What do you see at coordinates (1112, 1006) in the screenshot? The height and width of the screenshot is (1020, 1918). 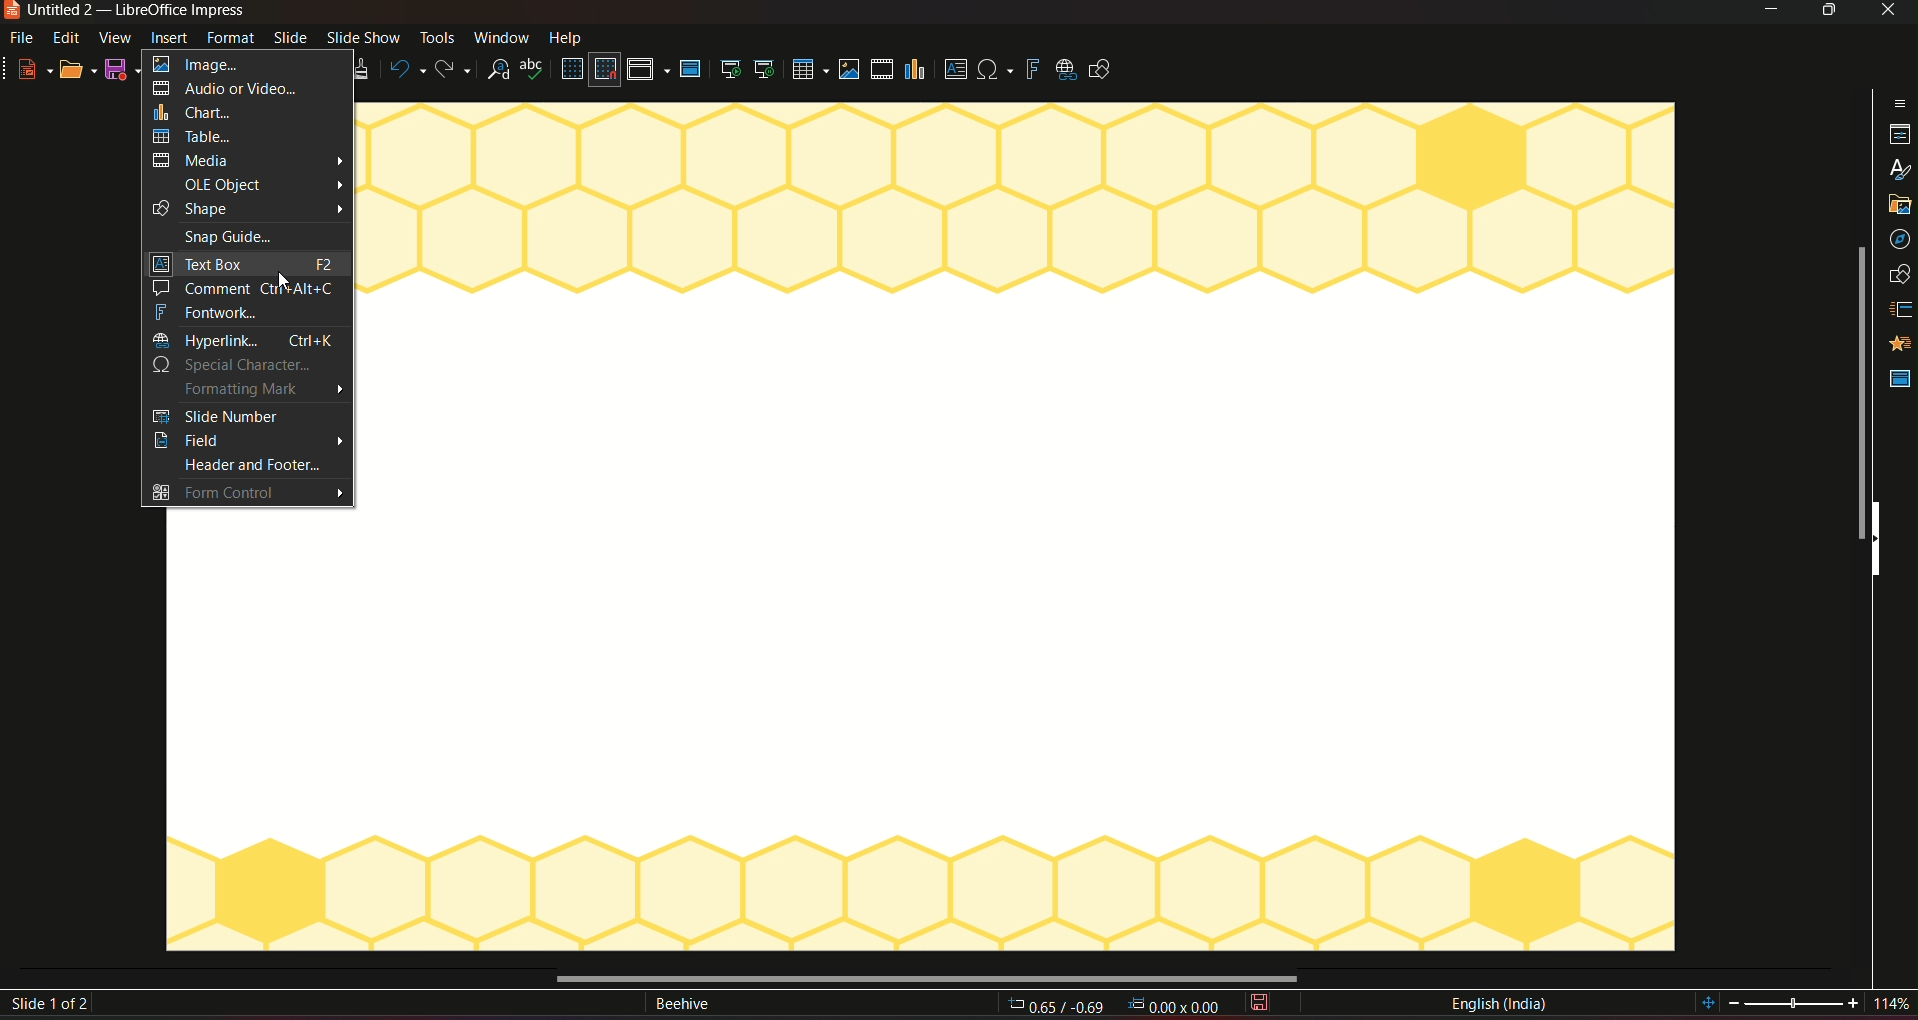 I see `dimensions` at bounding box center [1112, 1006].